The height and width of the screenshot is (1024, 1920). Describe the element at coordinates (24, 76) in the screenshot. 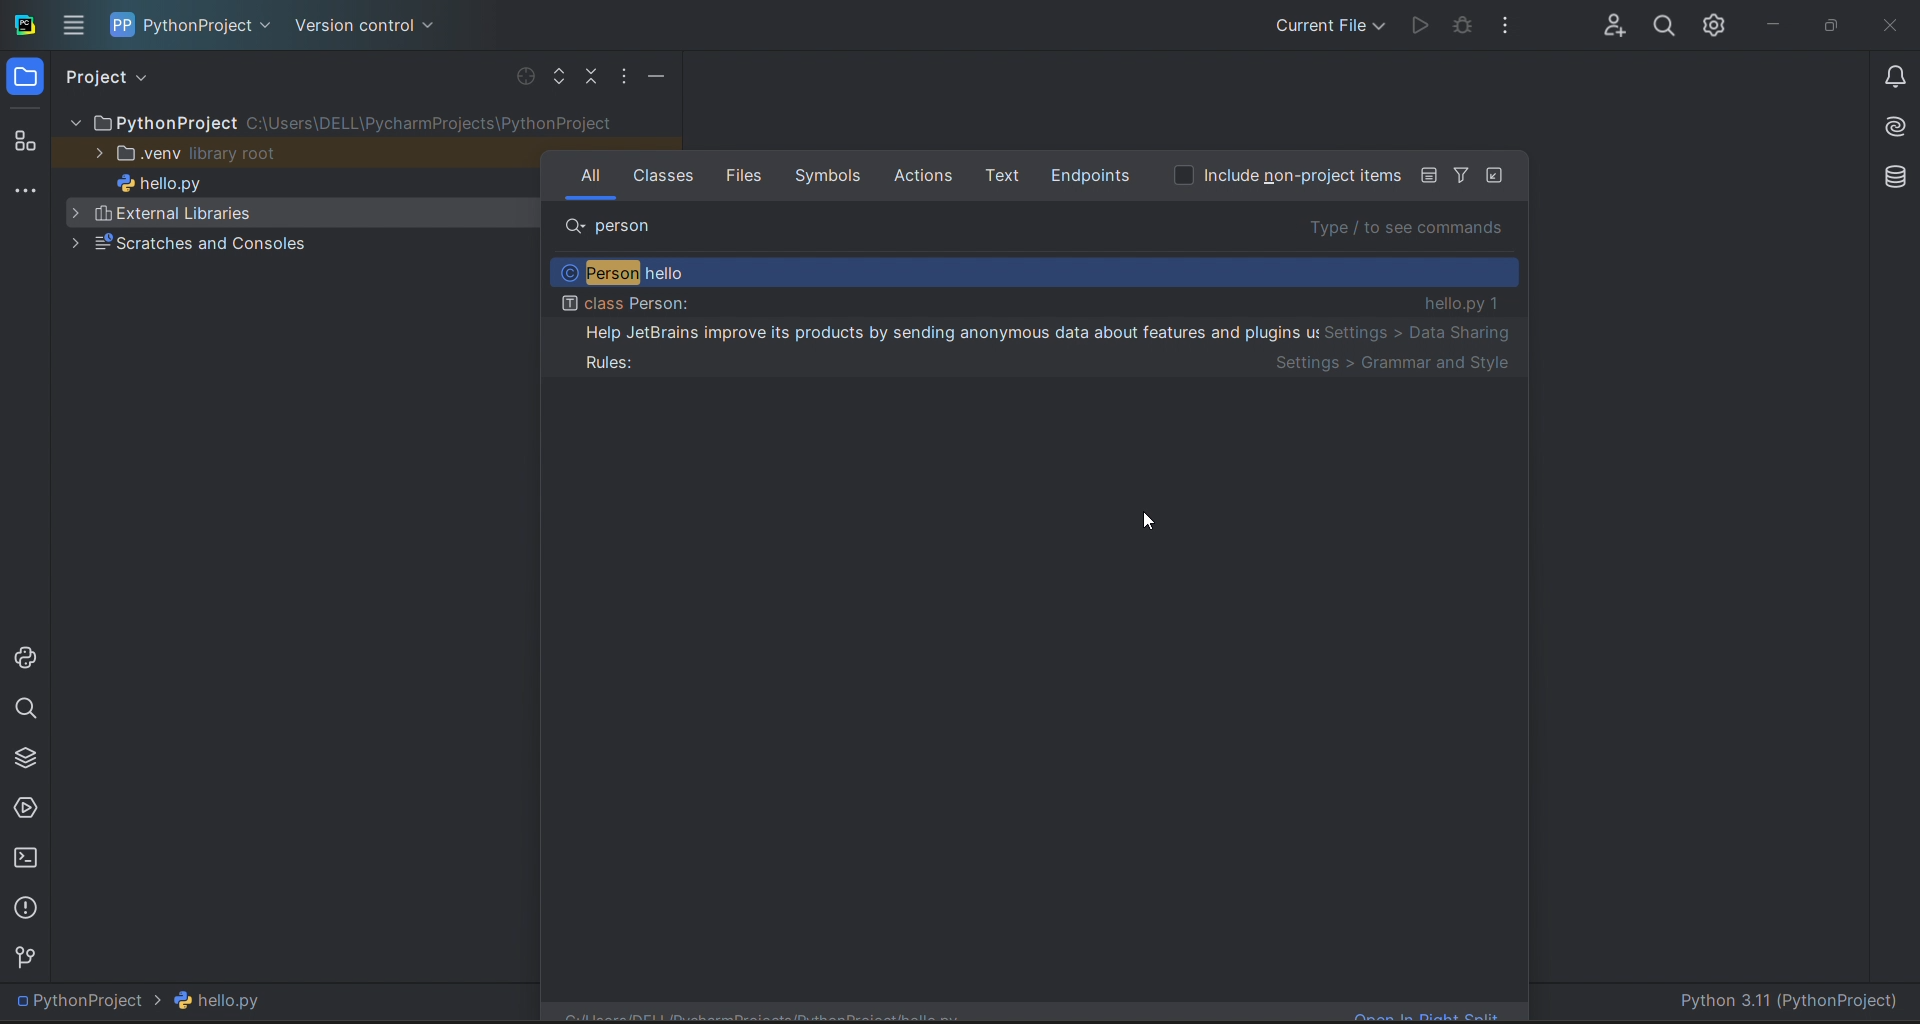

I see `folder window` at that location.